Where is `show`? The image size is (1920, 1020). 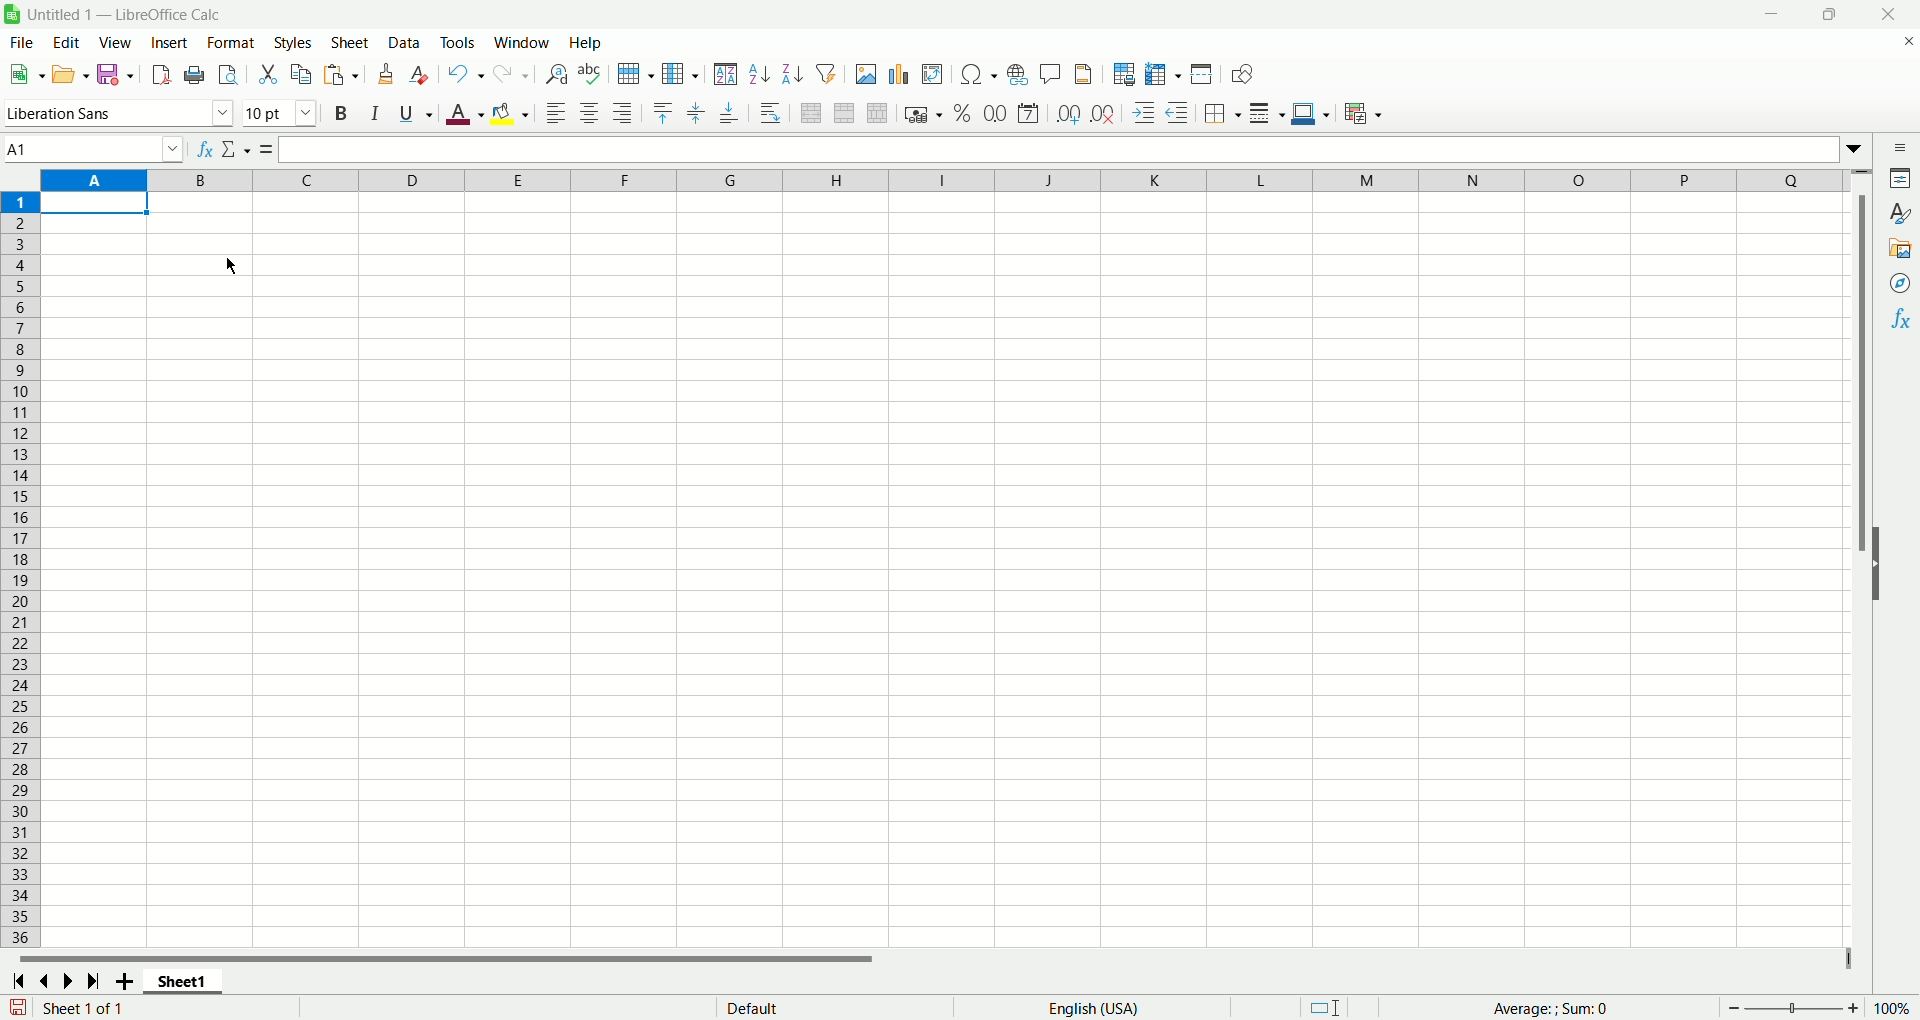 show is located at coordinates (1886, 562).